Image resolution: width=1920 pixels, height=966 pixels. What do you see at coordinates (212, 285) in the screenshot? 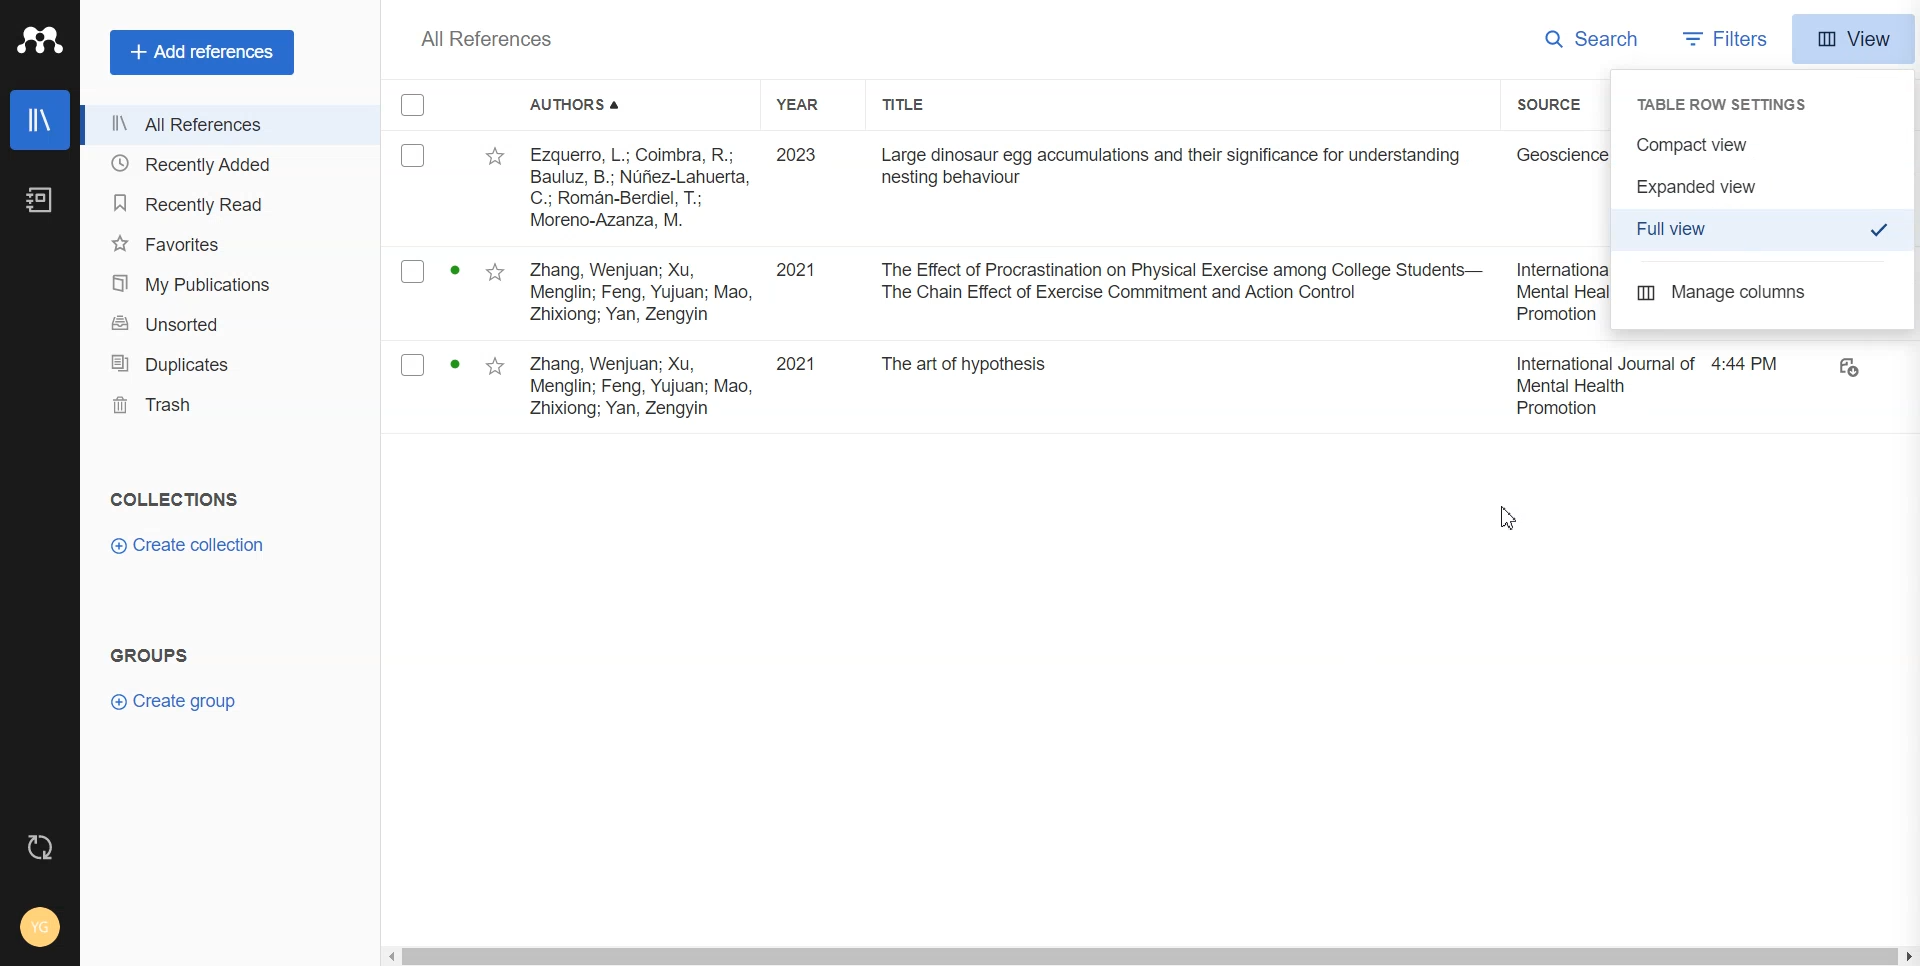
I see `My Publication` at bounding box center [212, 285].